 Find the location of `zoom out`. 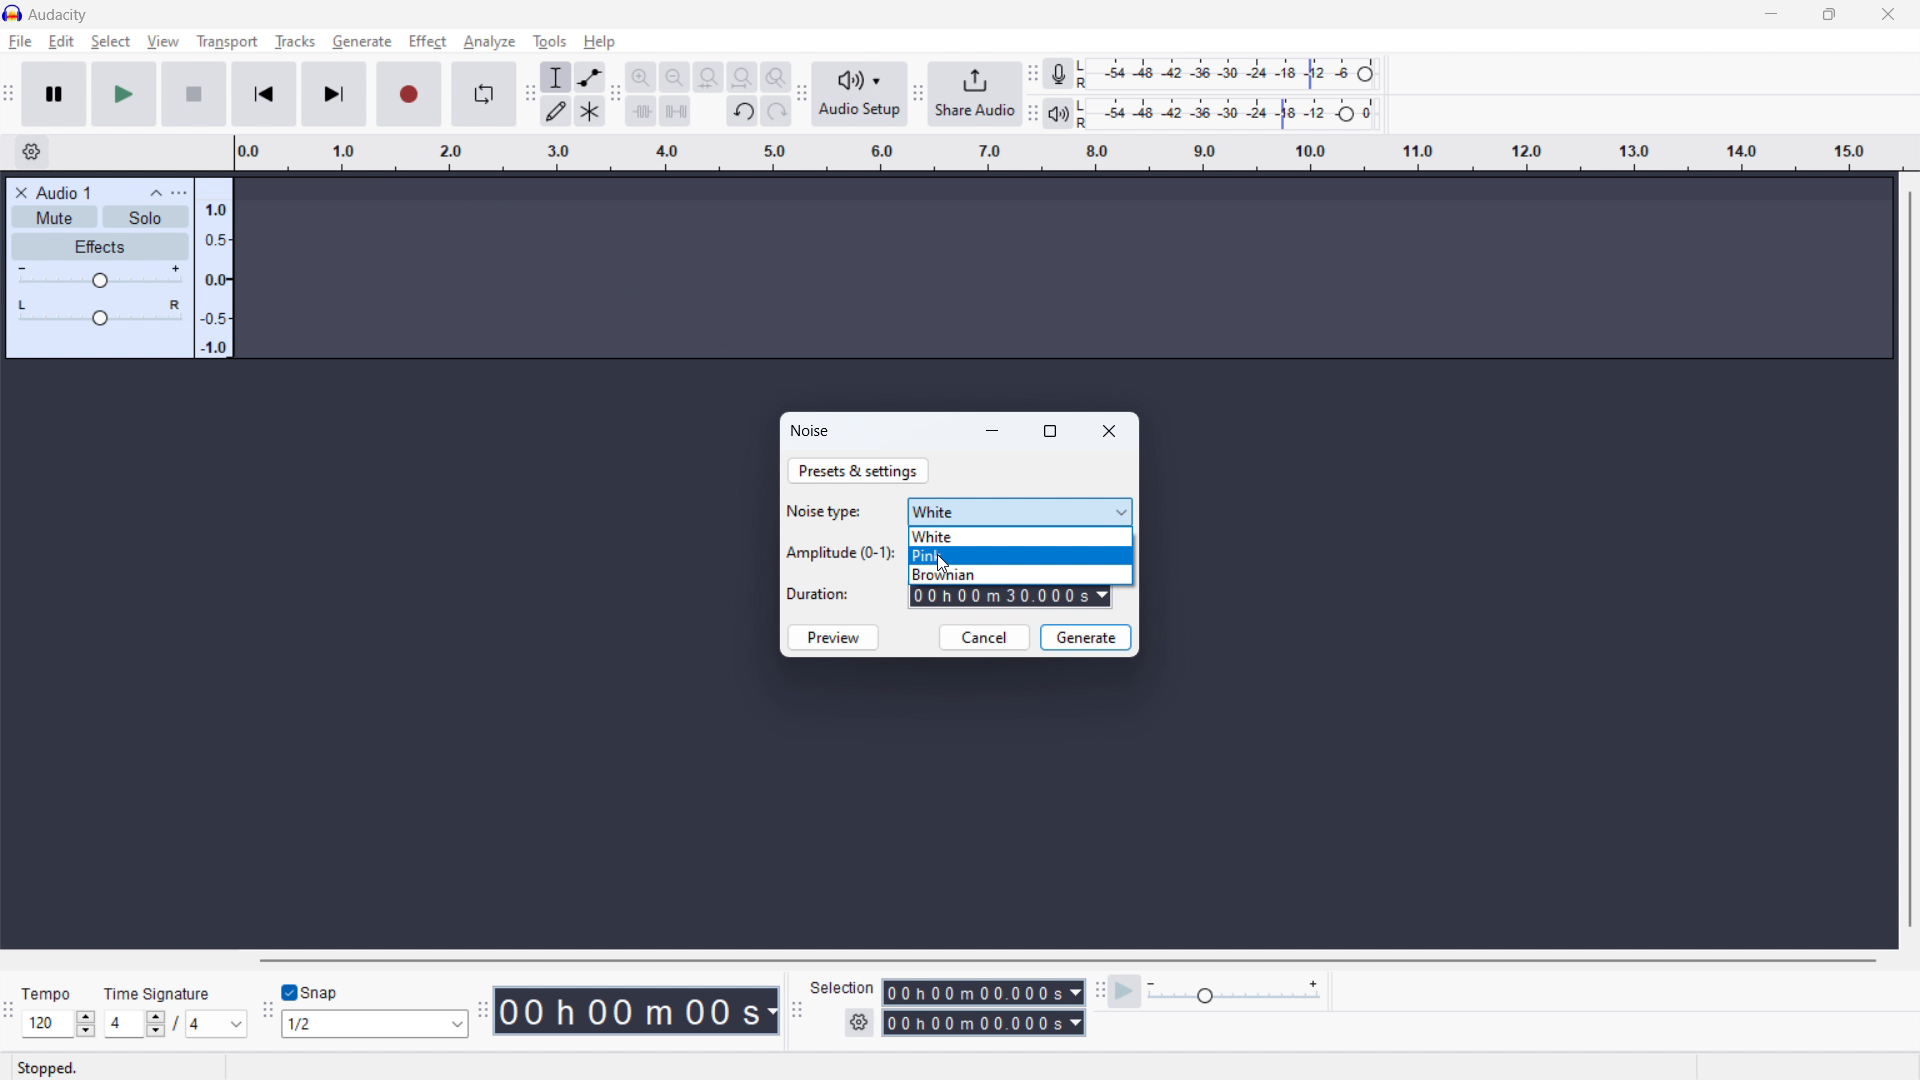

zoom out is located at coordinates (674, 76).